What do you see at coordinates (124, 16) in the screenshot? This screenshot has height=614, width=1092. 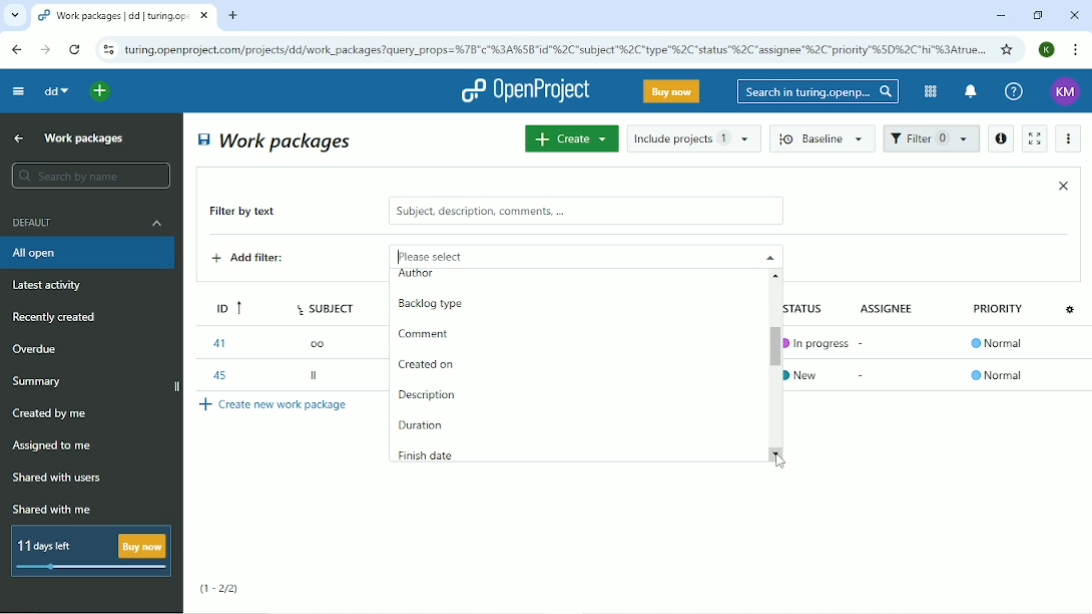 I see `Current tab` at bounding box center [124, 16].